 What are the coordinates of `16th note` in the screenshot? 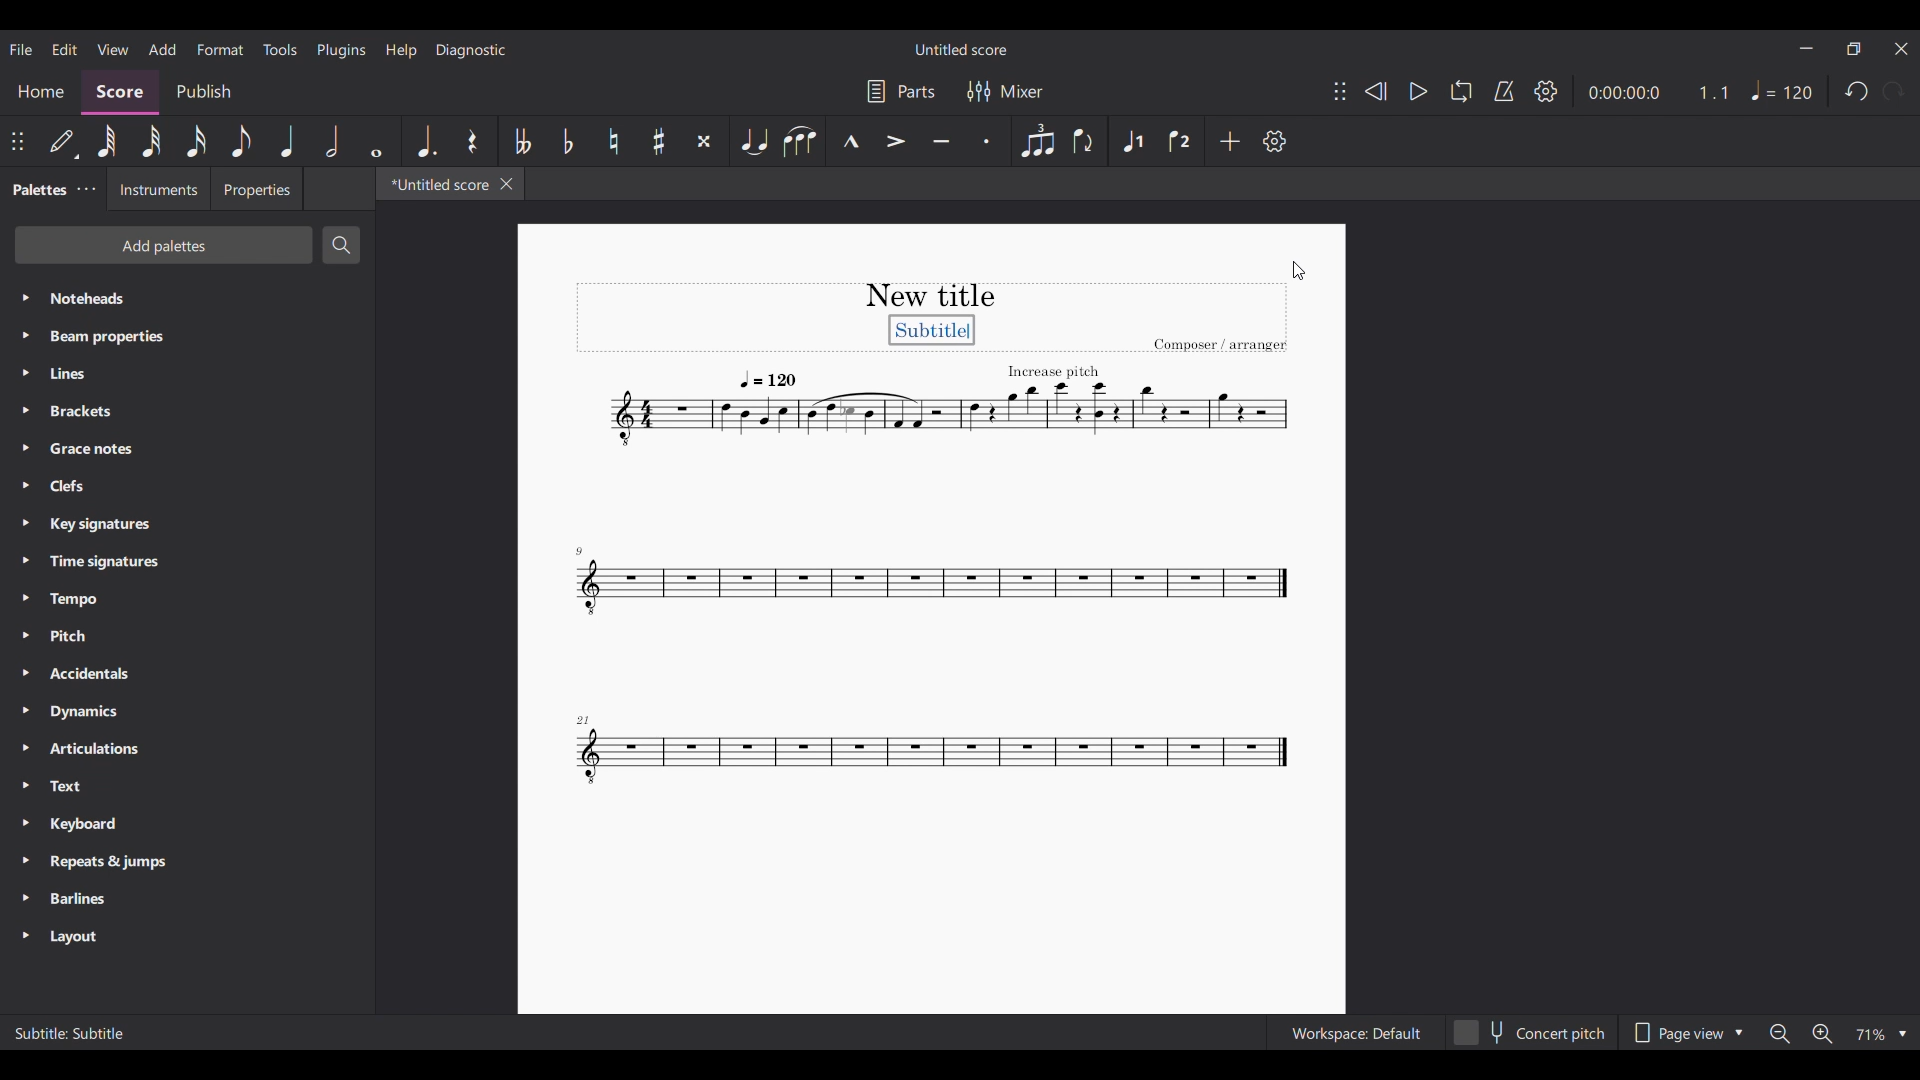 It's located at (196, 141).